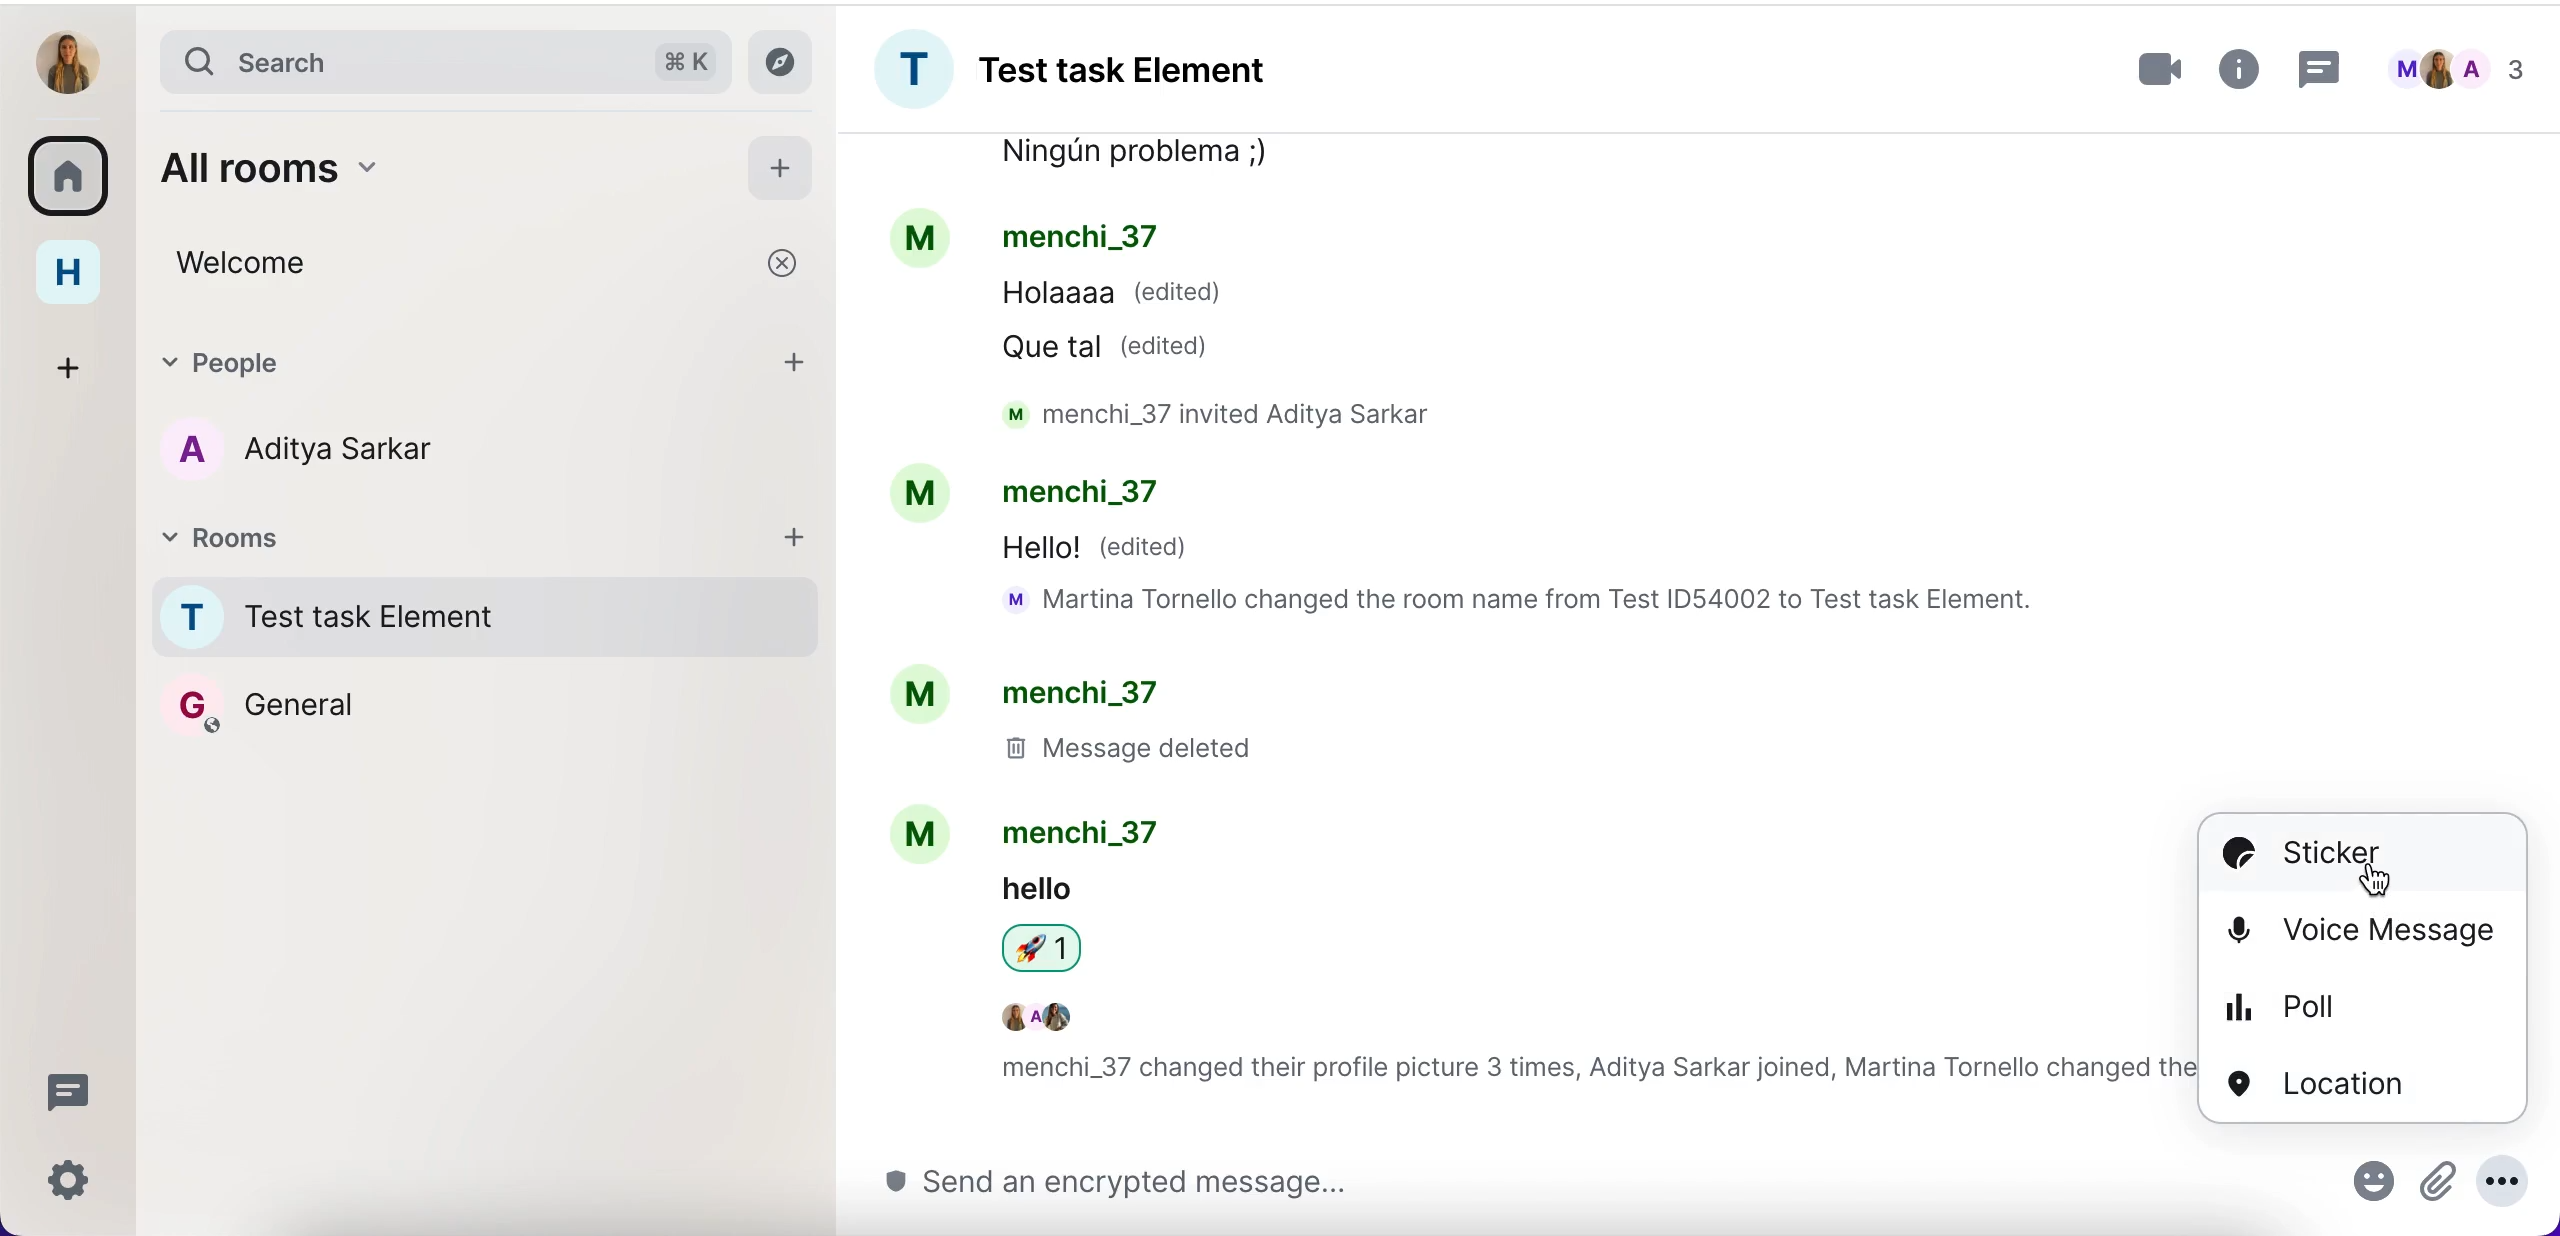 This screenshot has height=1236, width=2560. Describe the element at coordinates (2373, 1180) in the screenshot. I see `react` at that location.